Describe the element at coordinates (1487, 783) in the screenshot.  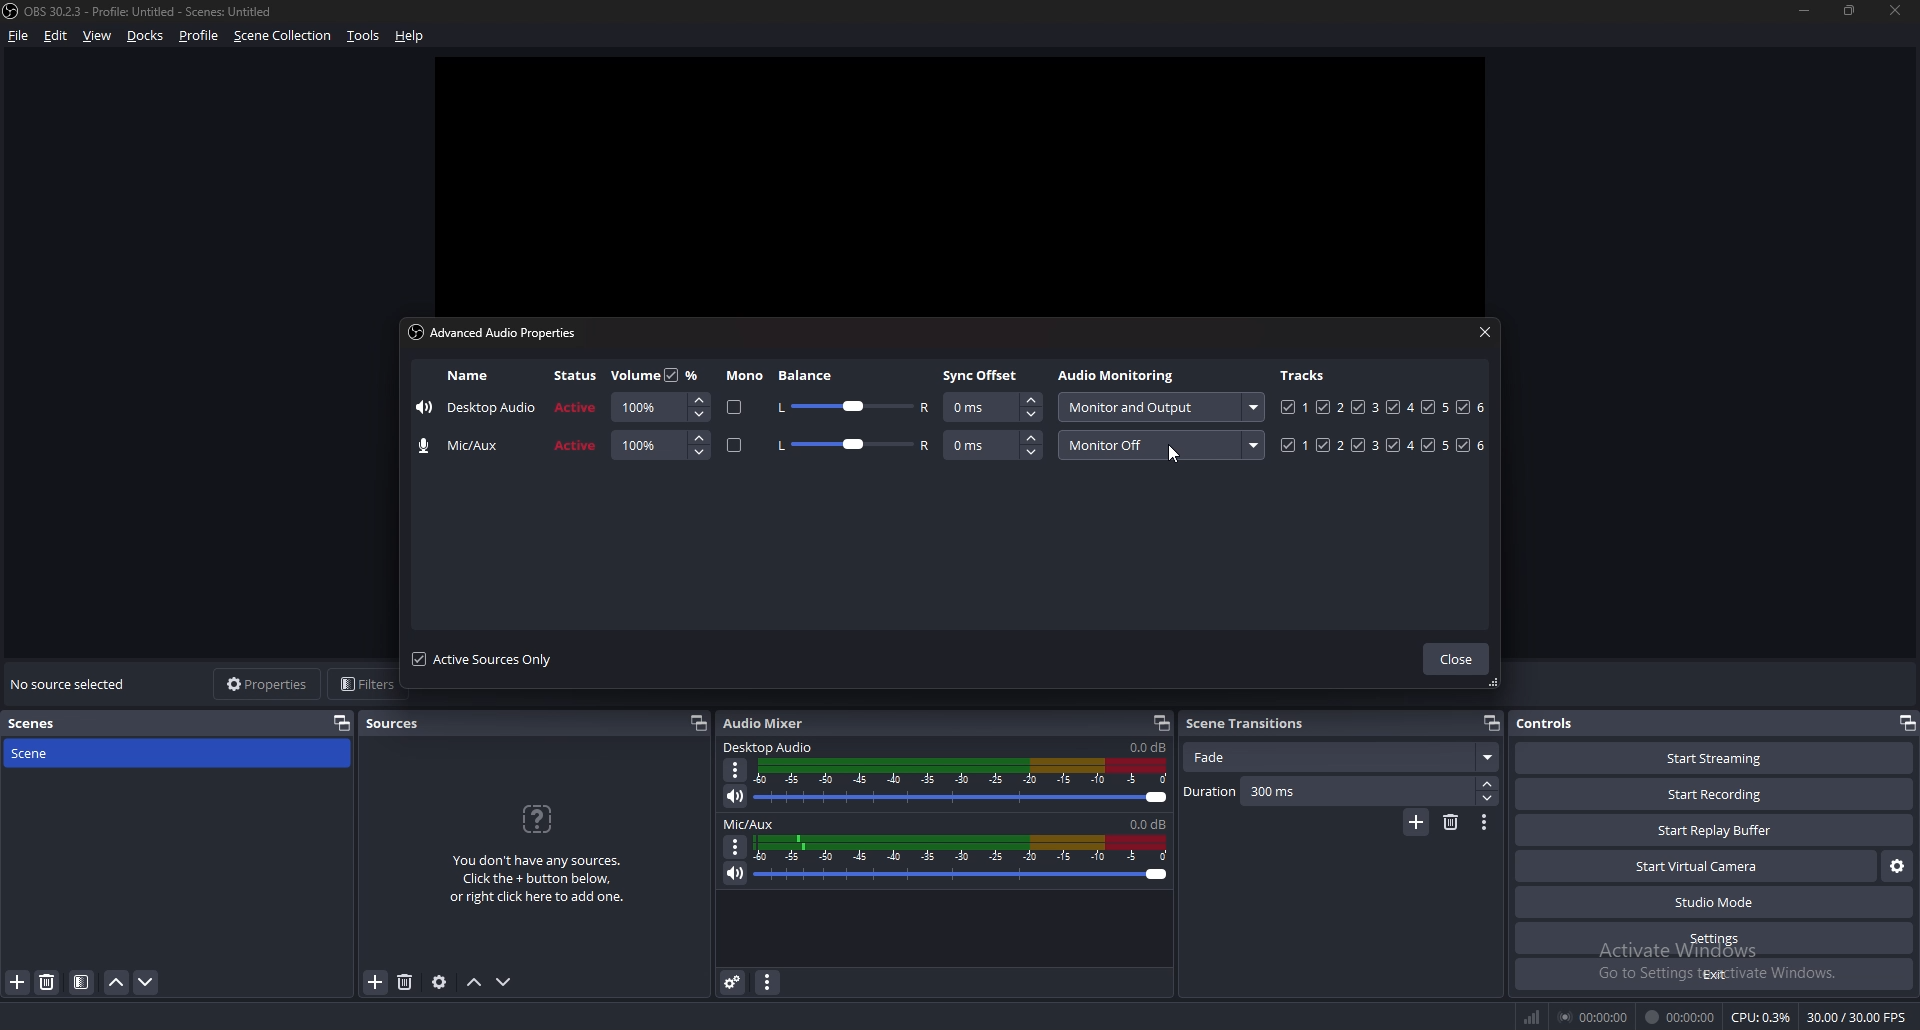
I see `increase duration` at that location.